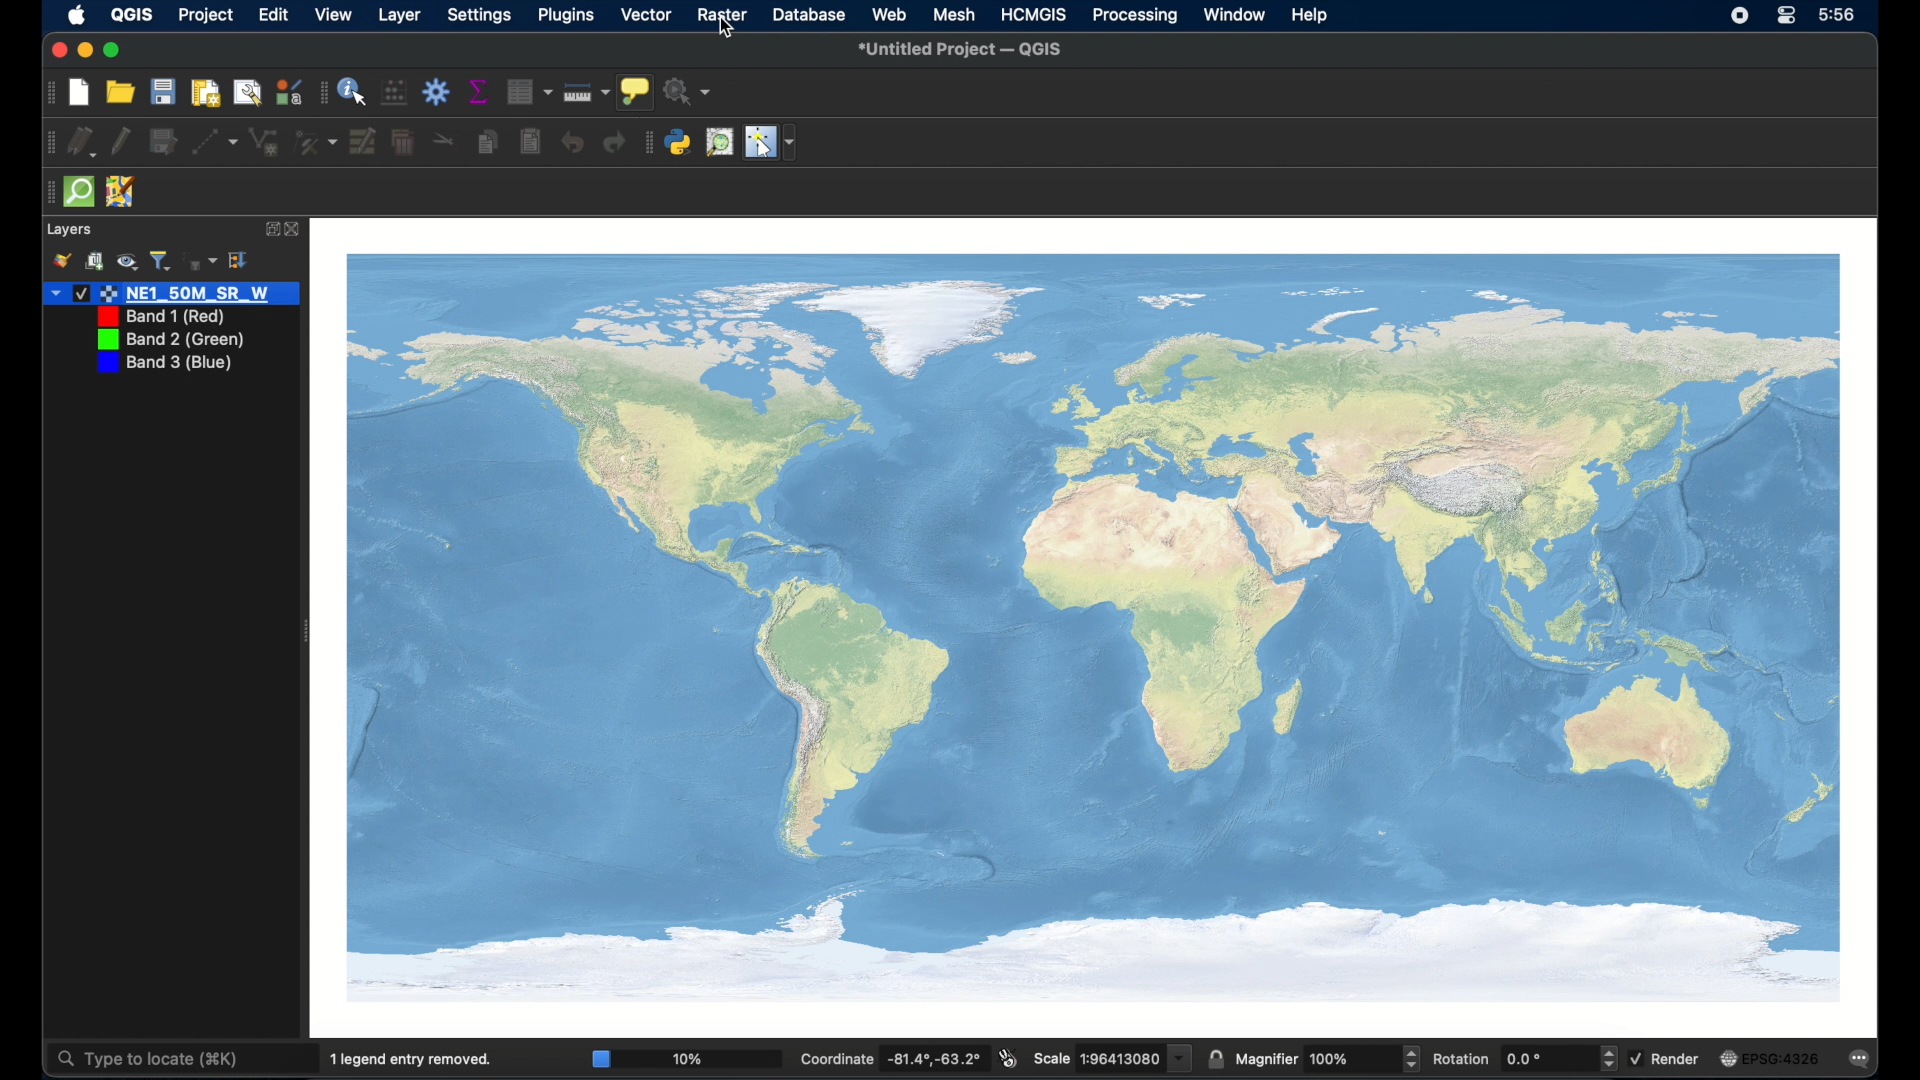 The image size is (1920, 1080). What do you see at coordinates (201, 261) in the screenshot?
I see `filter legend  by expression` at bounding box center [201, 261].